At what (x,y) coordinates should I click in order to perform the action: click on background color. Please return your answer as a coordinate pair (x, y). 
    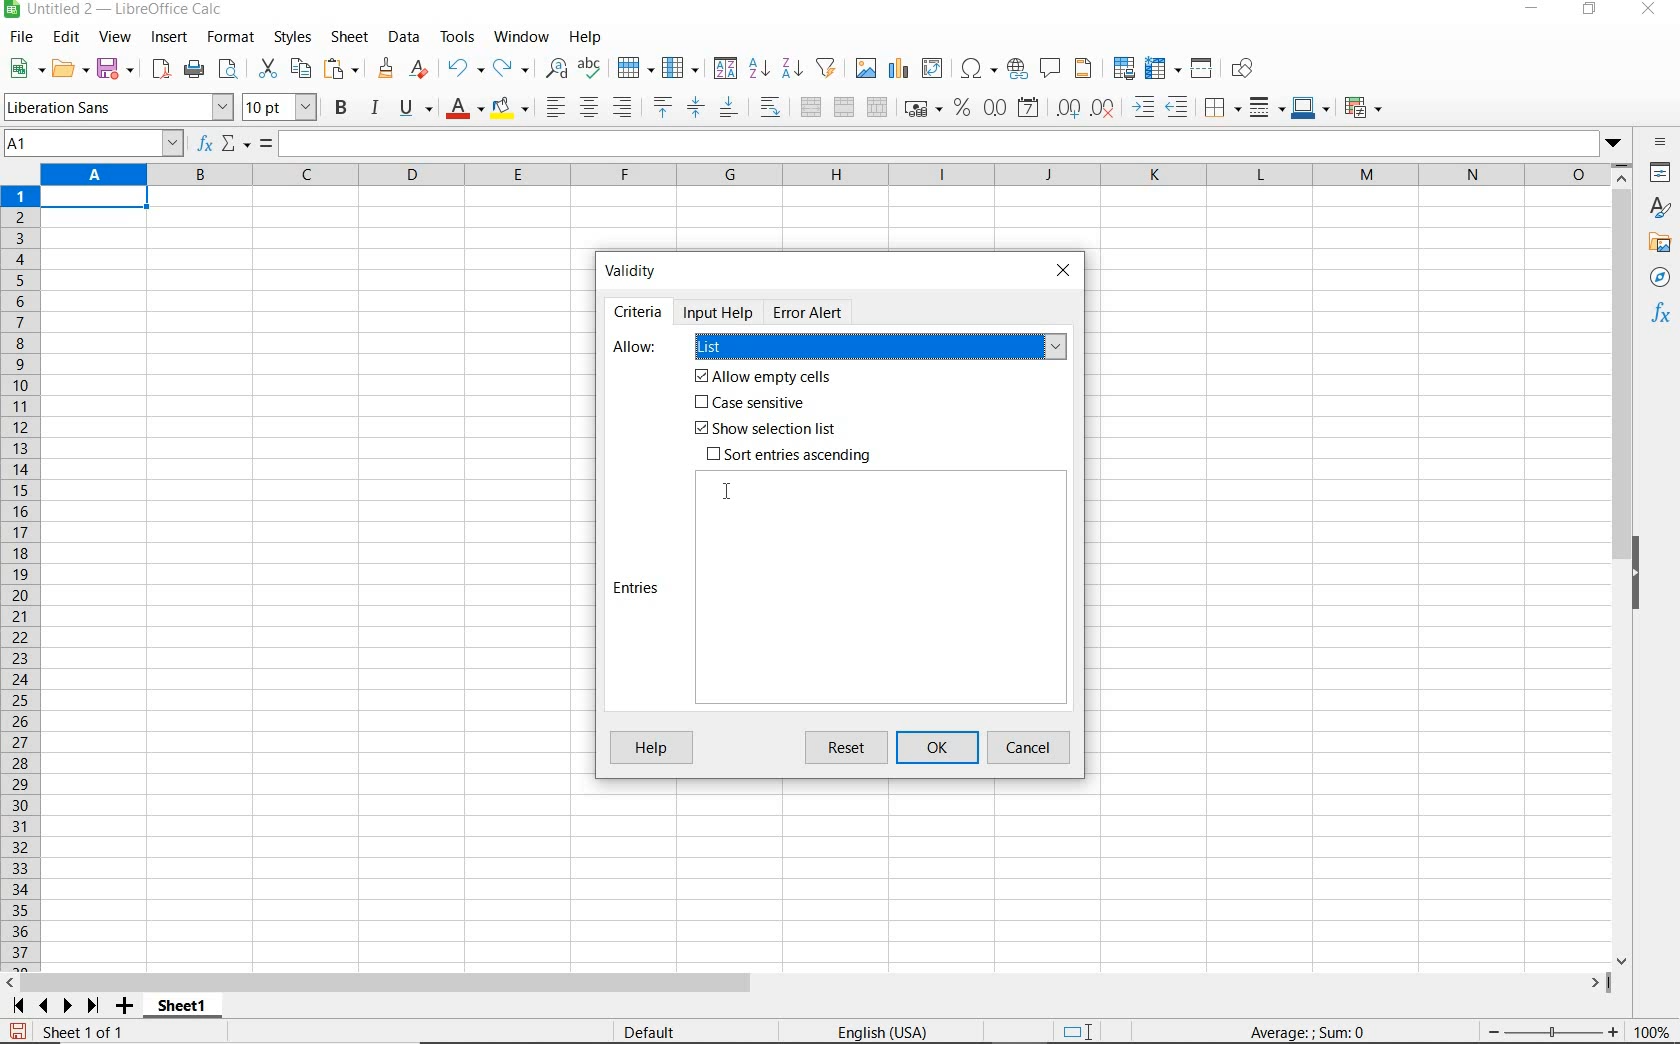
    Looking at the image, I should click on (509, 110).